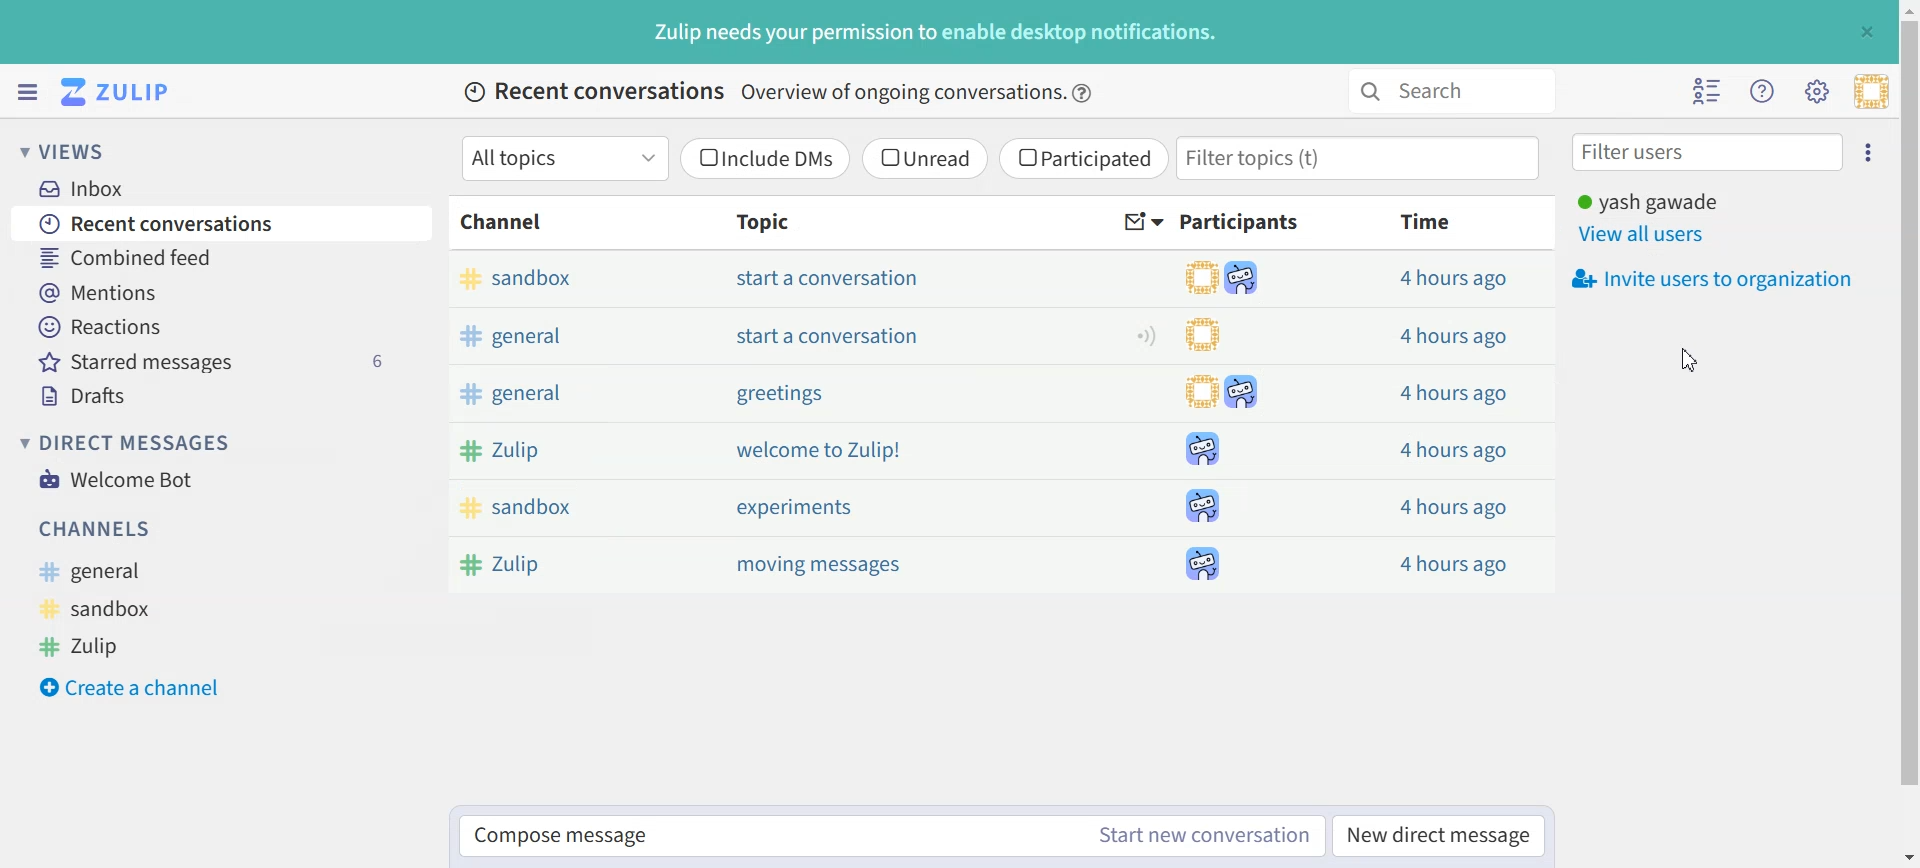  I want to click on #general, so click(586, 336).